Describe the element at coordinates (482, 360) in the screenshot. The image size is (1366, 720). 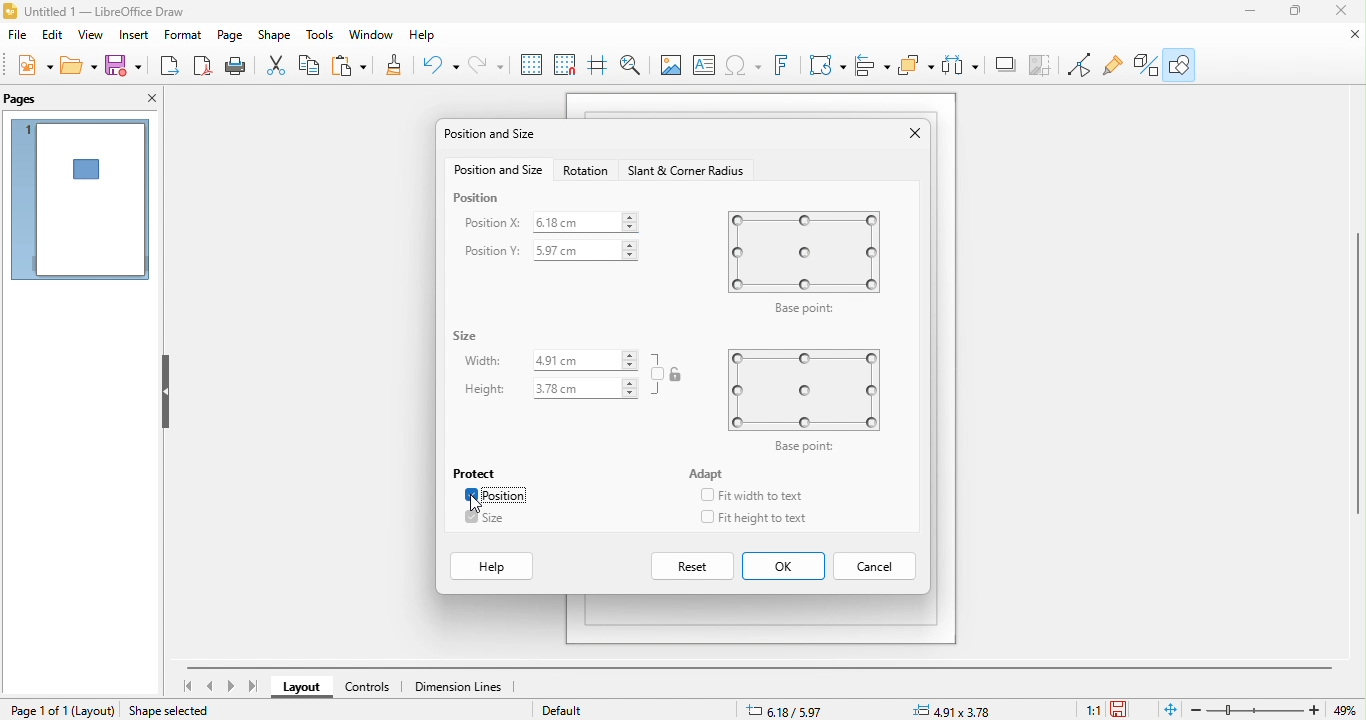
I see `width` at that location.